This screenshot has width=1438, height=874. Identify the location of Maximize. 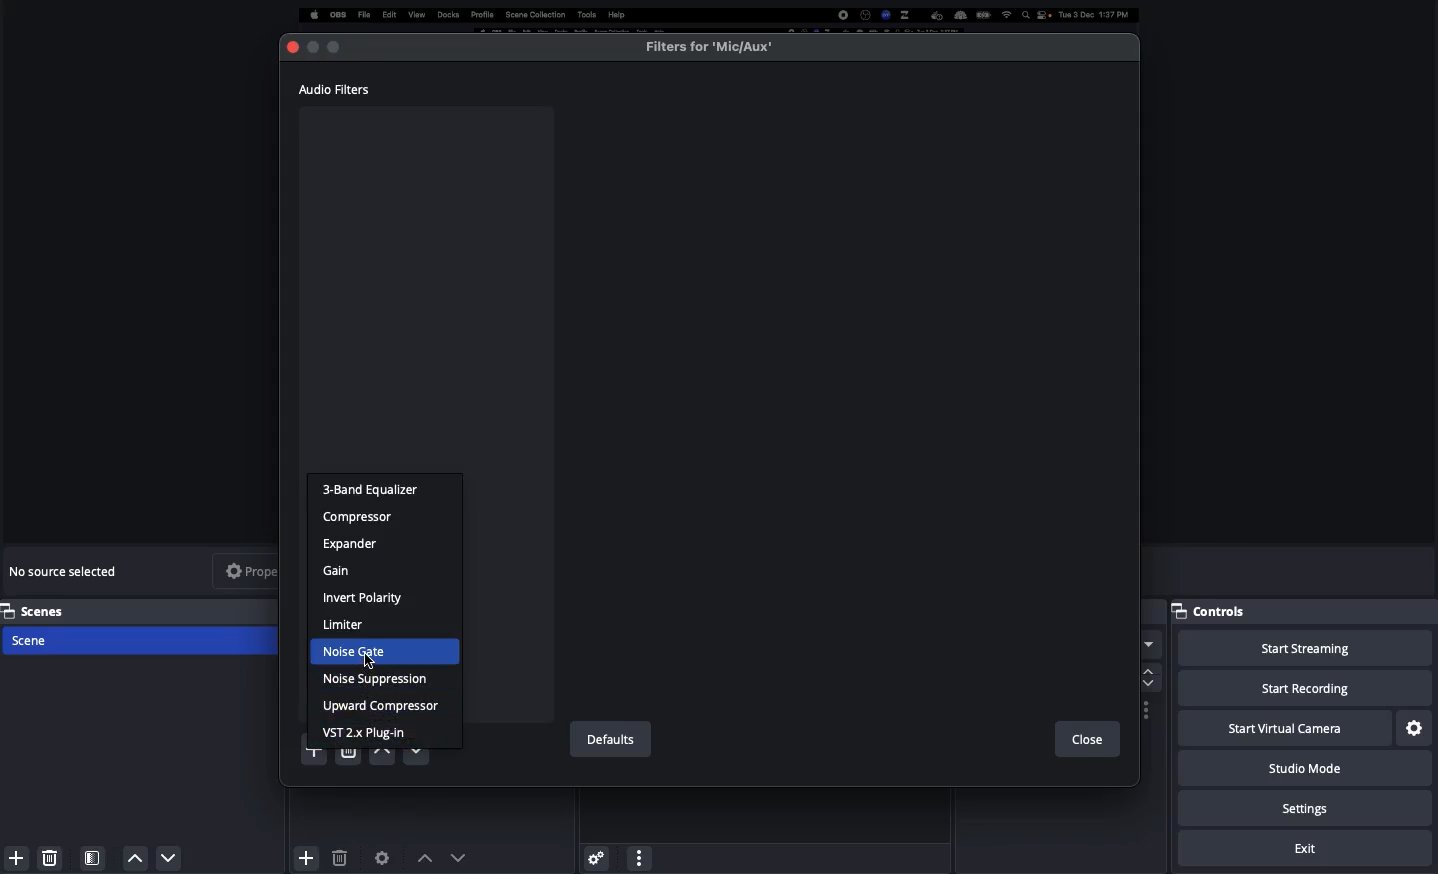
(354, 46).